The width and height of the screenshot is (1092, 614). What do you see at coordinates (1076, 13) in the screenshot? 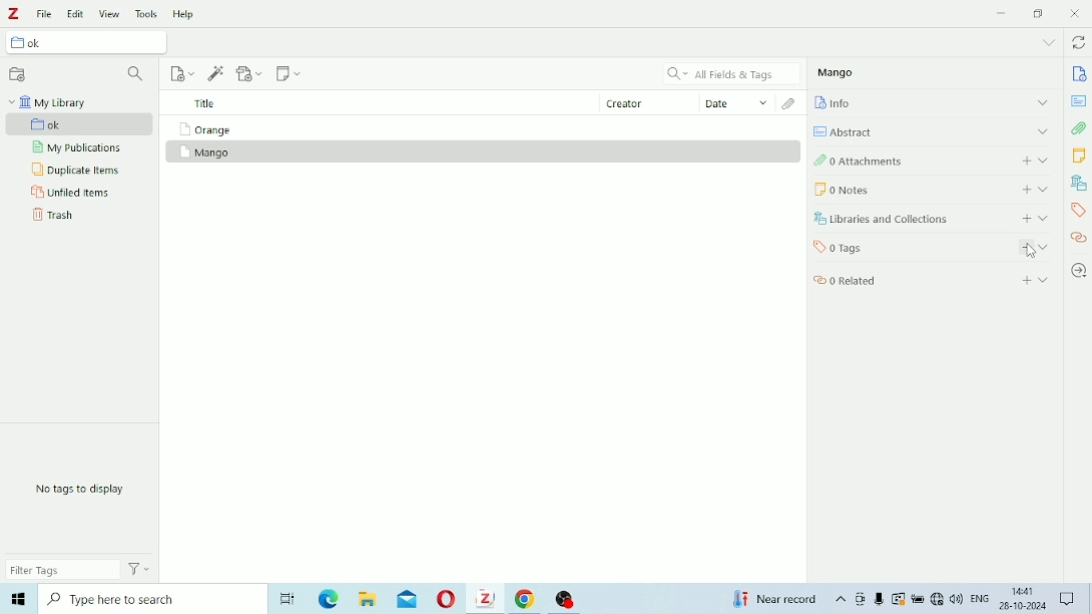
I see `Close` at bounding box center [1076, 13].